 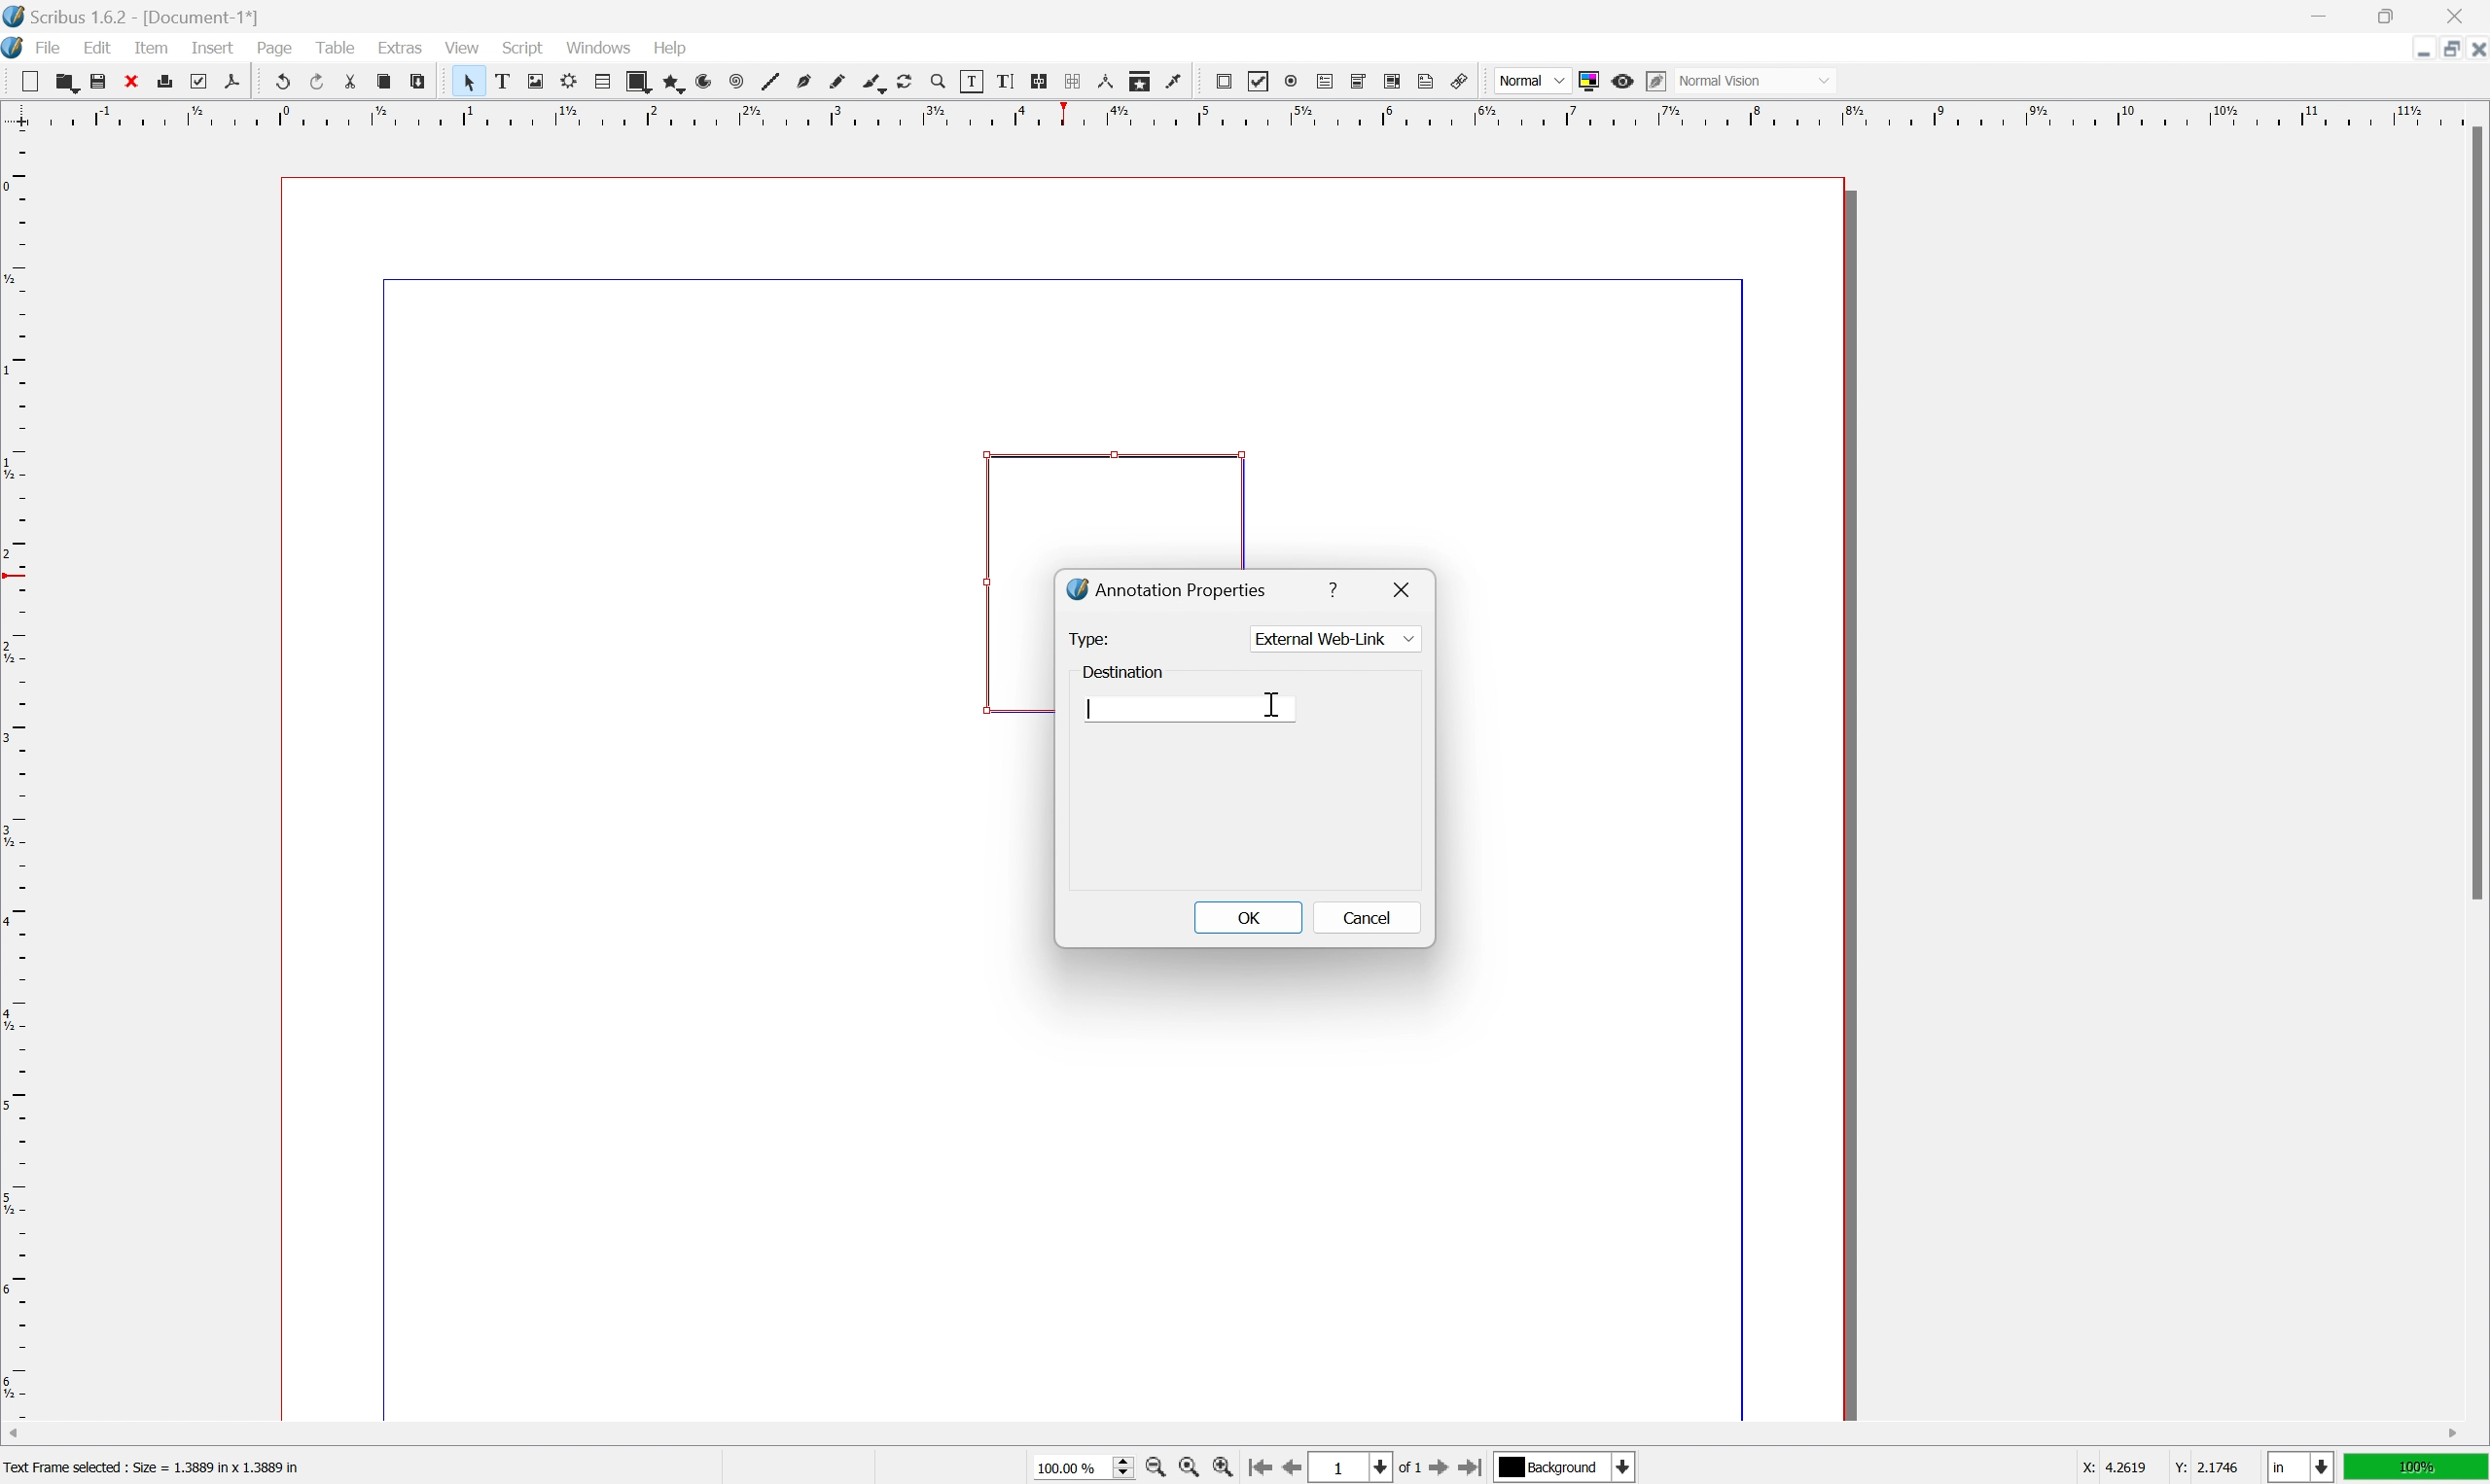 I want to click on help, so click(x=1337, y=589).